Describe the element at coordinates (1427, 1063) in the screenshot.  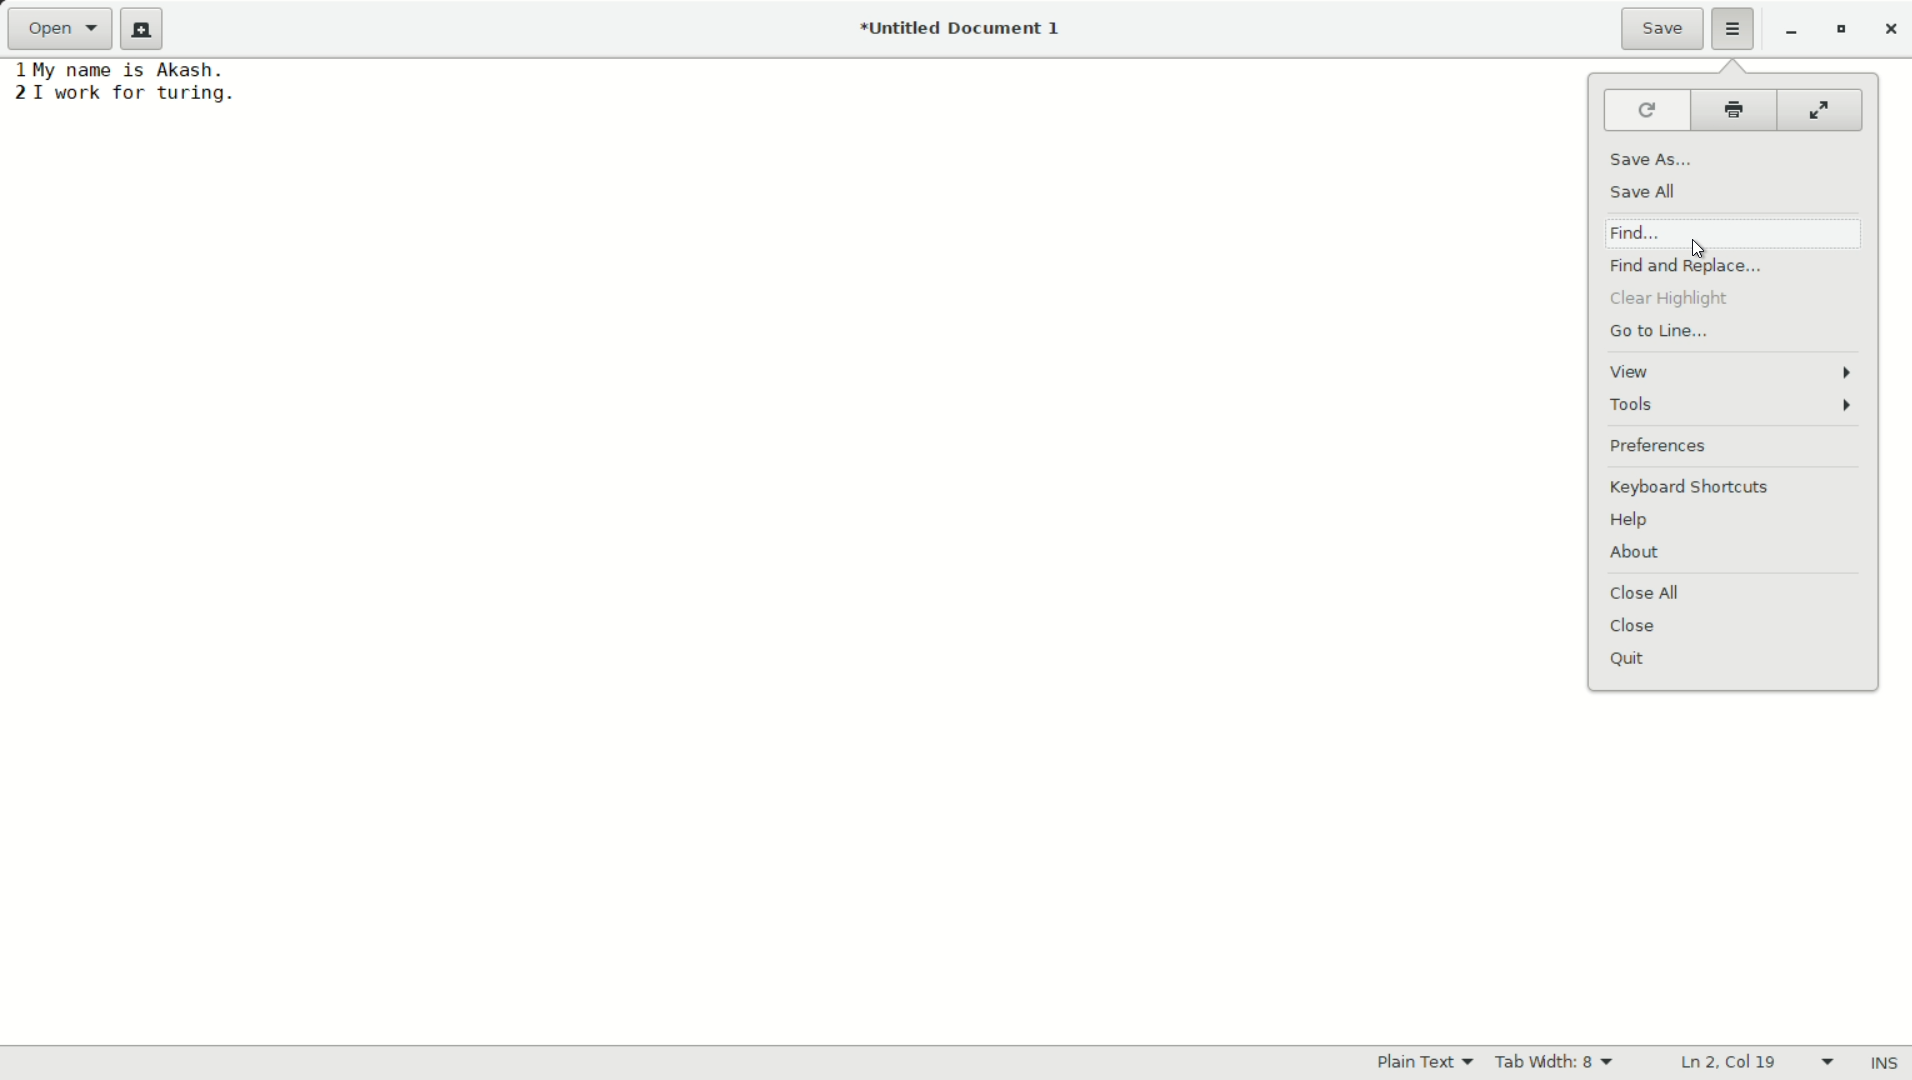
I see `plain text` at that location.